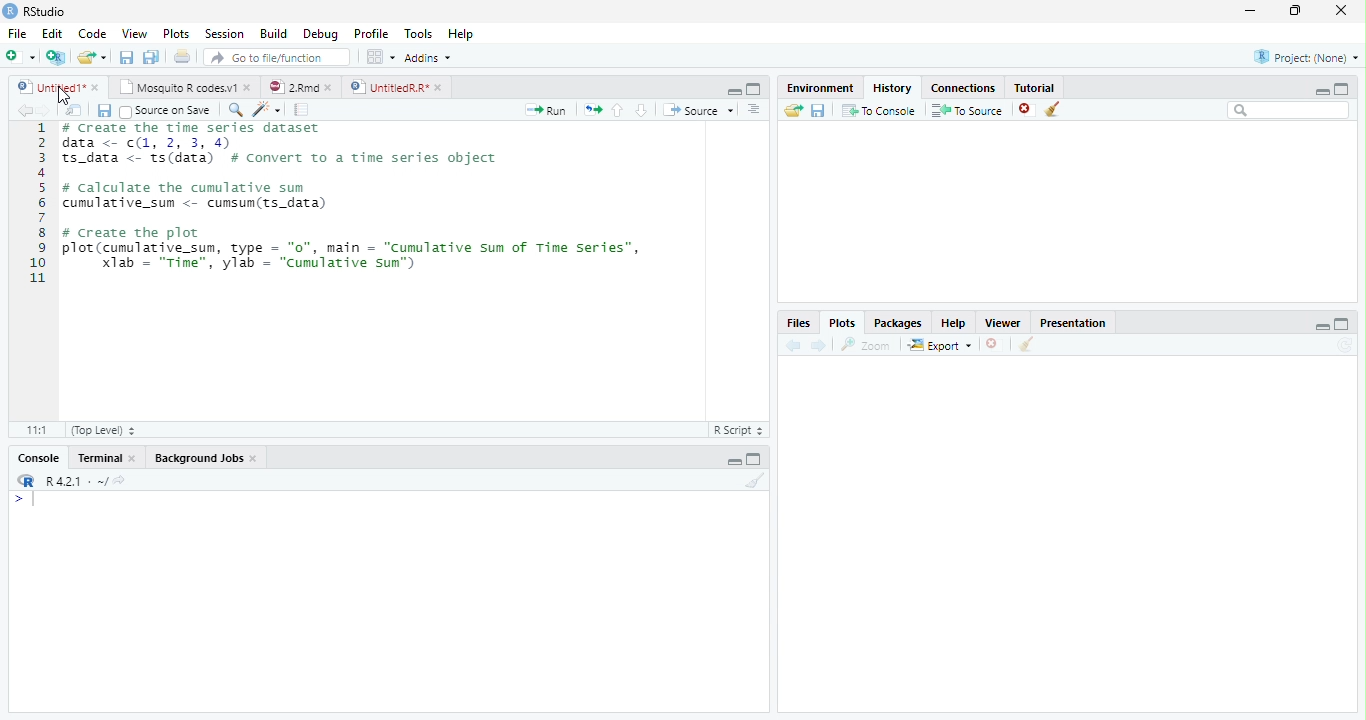 The width and height of the screenshot is (1366, 720). Describe the element at coordinates (237, 112) in the screenshot. I see `Zoom` at that location.